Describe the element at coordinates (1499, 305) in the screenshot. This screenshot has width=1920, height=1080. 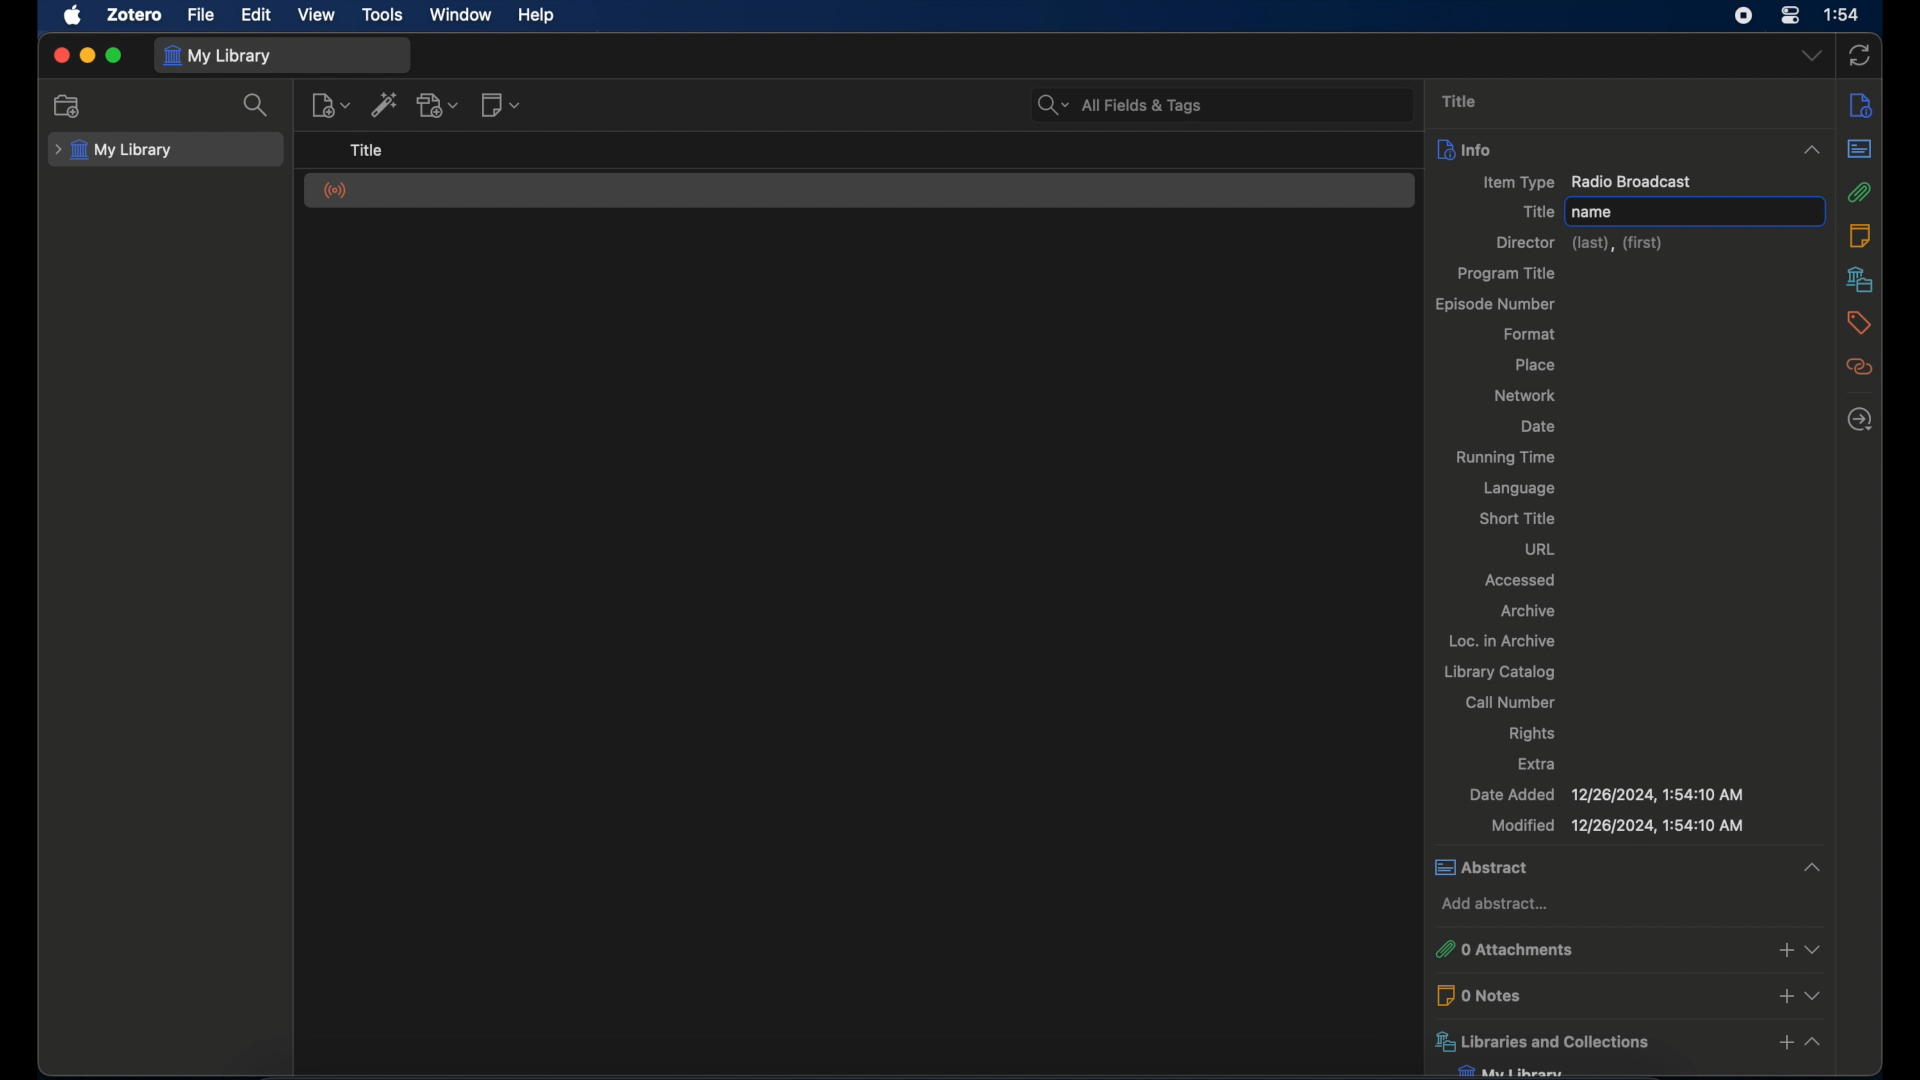
I see `episode number` at that location.